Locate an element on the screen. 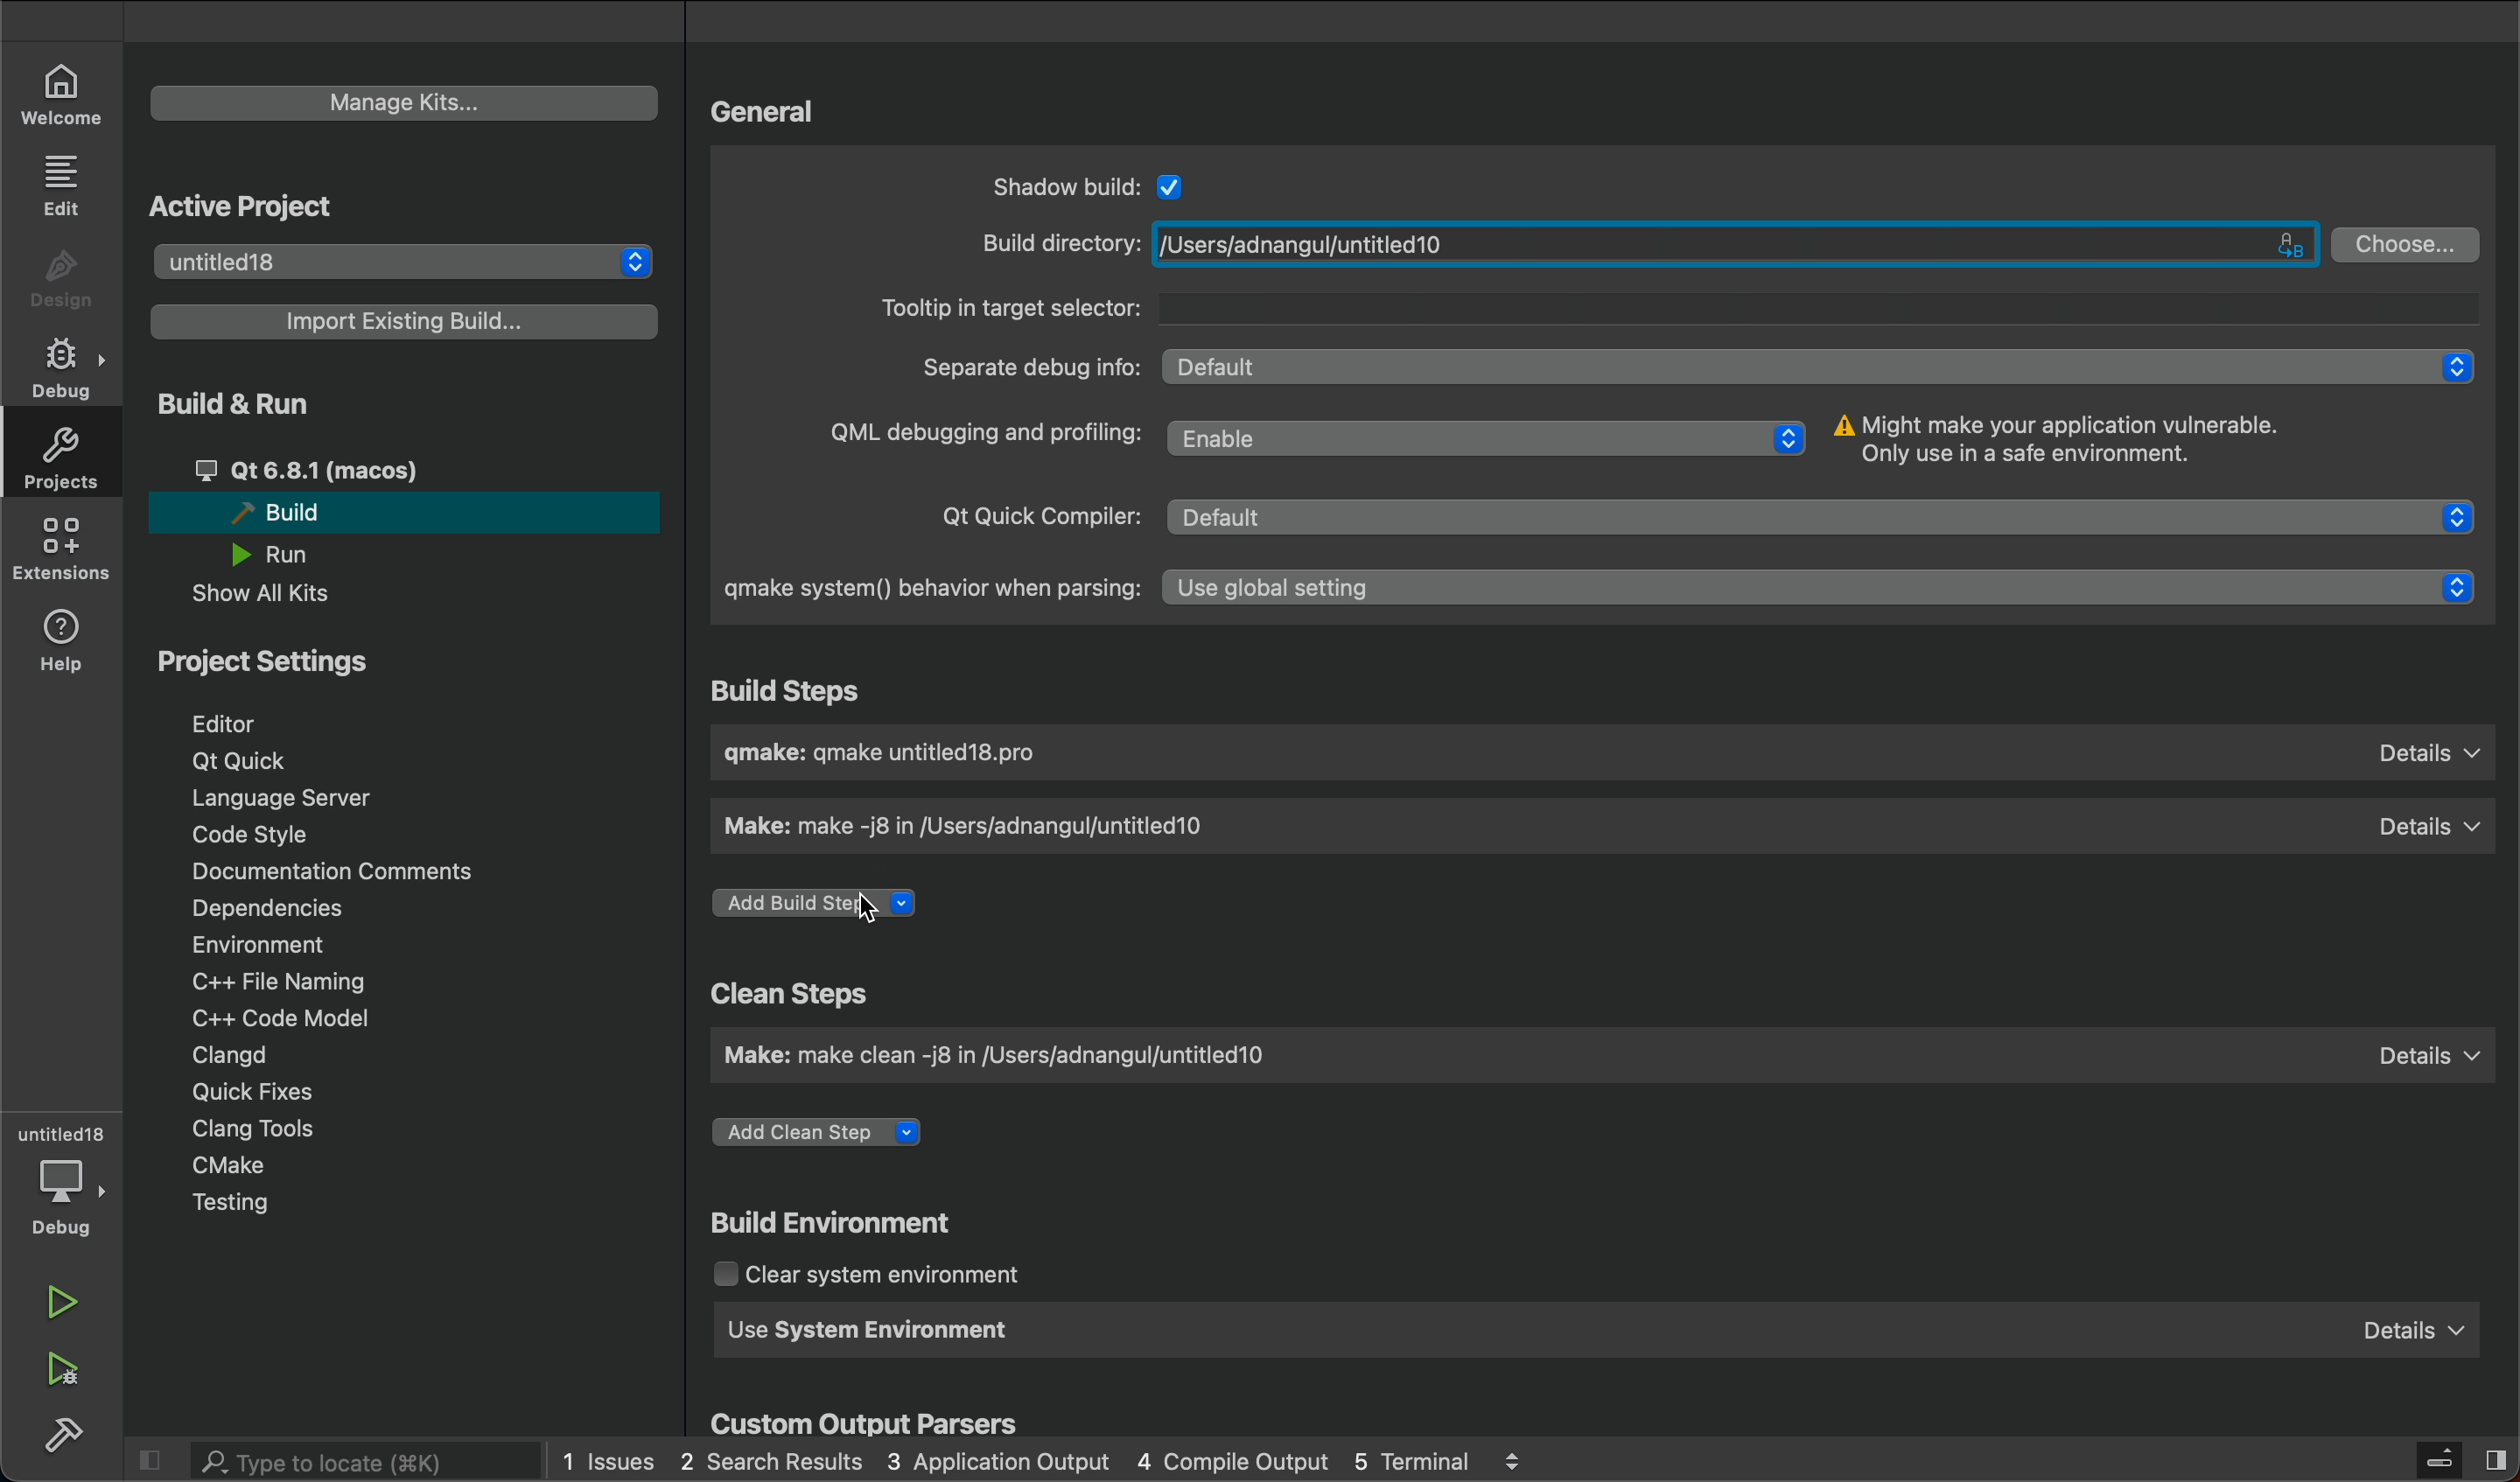  Clear system environment is located at coordinates (873, 1272).